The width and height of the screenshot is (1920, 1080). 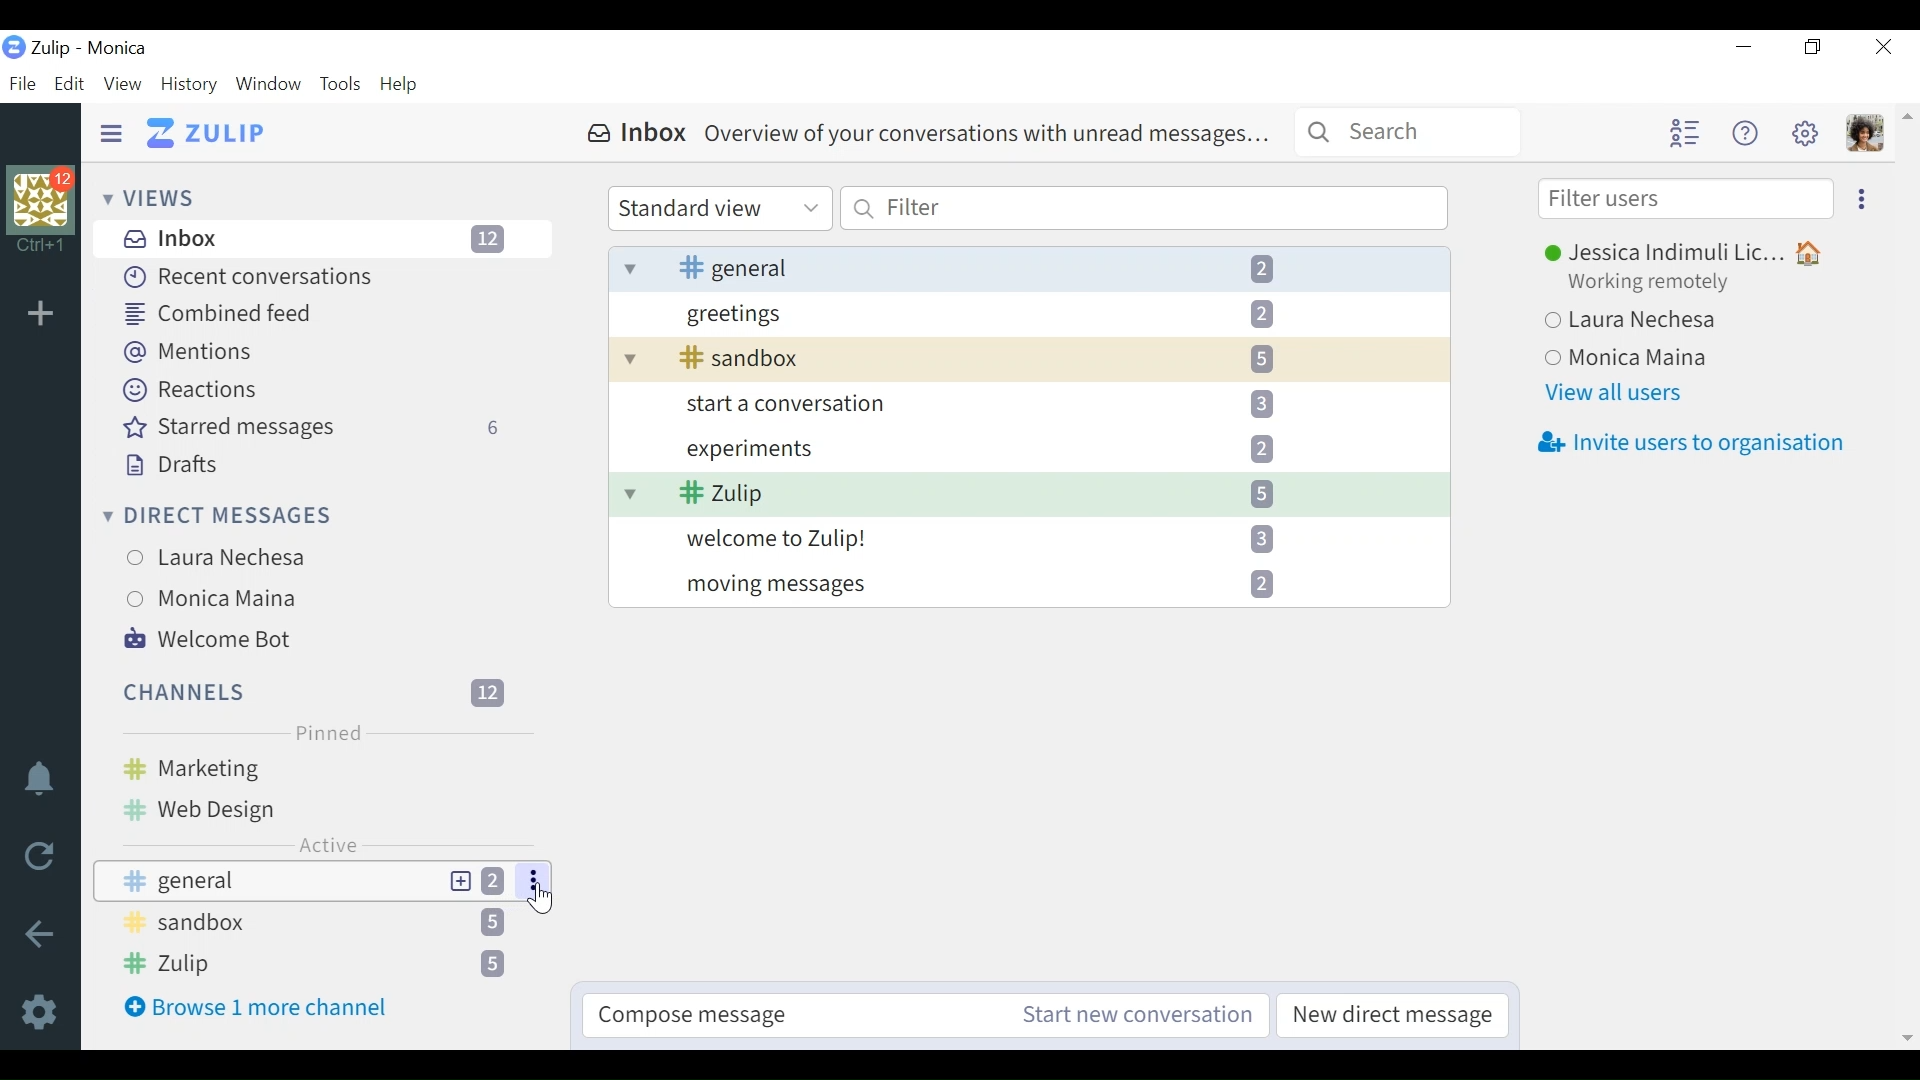 What do you see at coordinates (67, 85) in the screenshot?
I see `Edit` at bounding box center [67, 85].